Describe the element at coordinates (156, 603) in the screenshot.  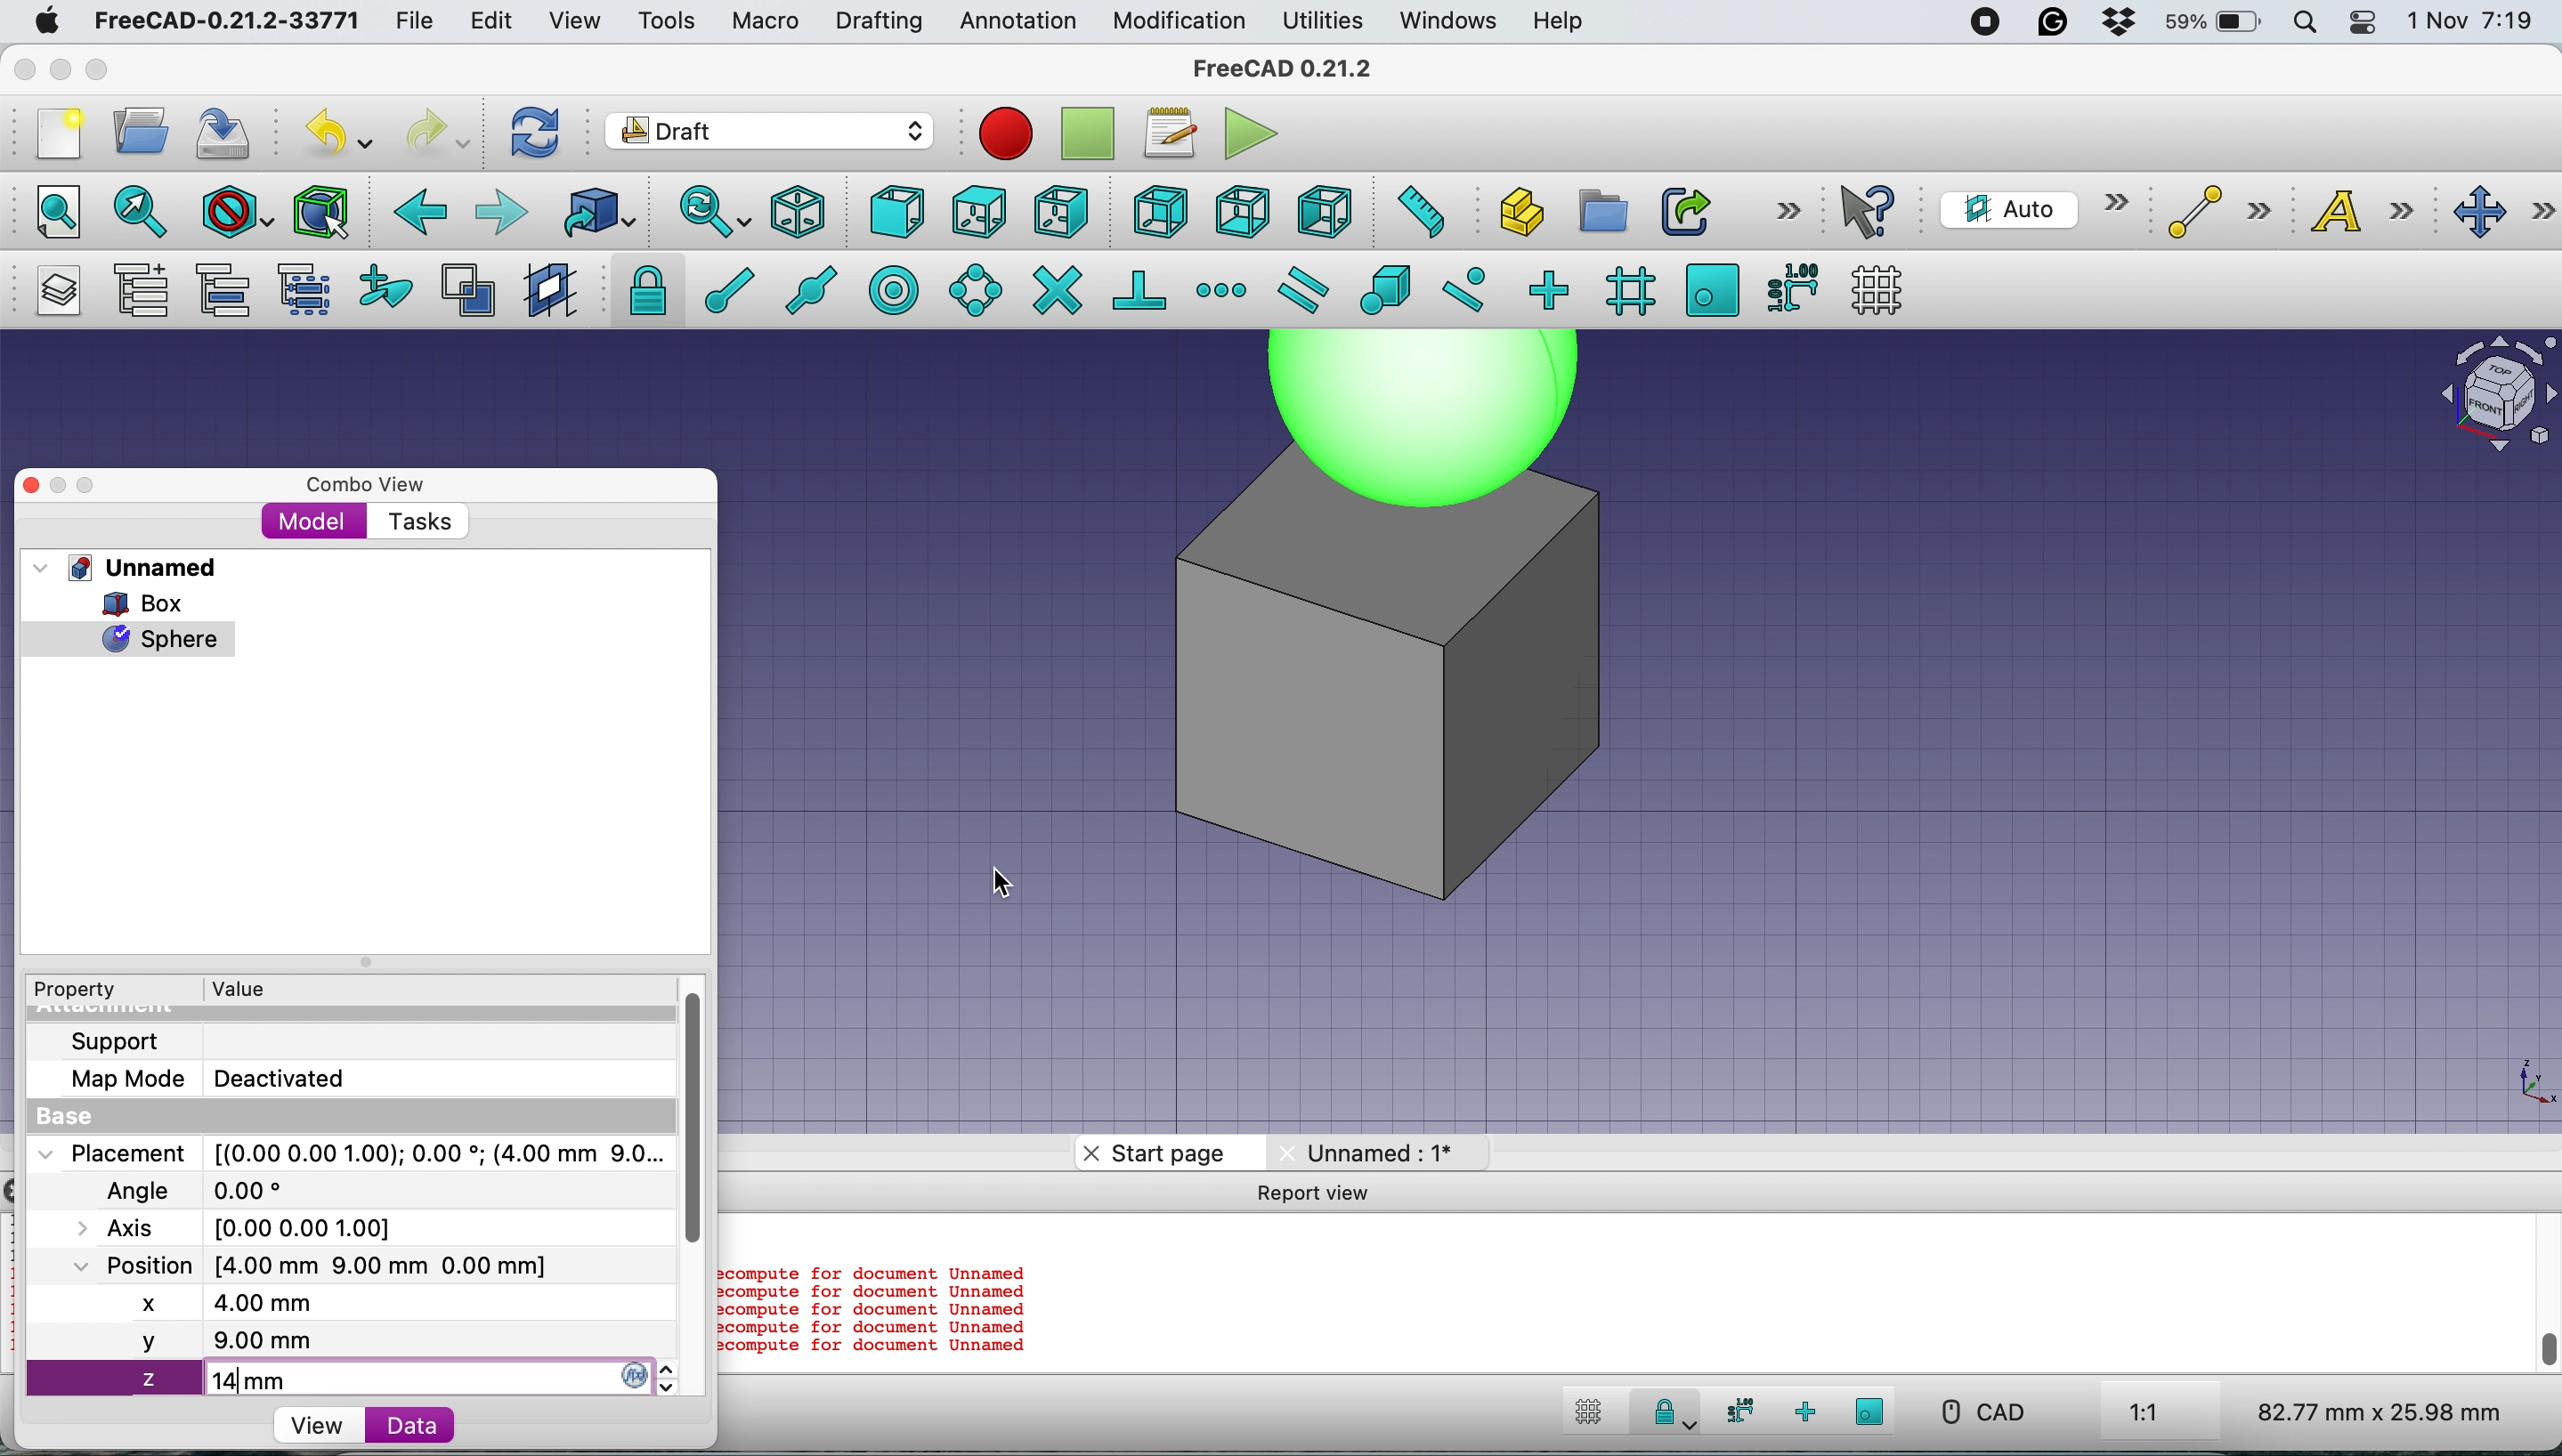
I see `box` at that location.